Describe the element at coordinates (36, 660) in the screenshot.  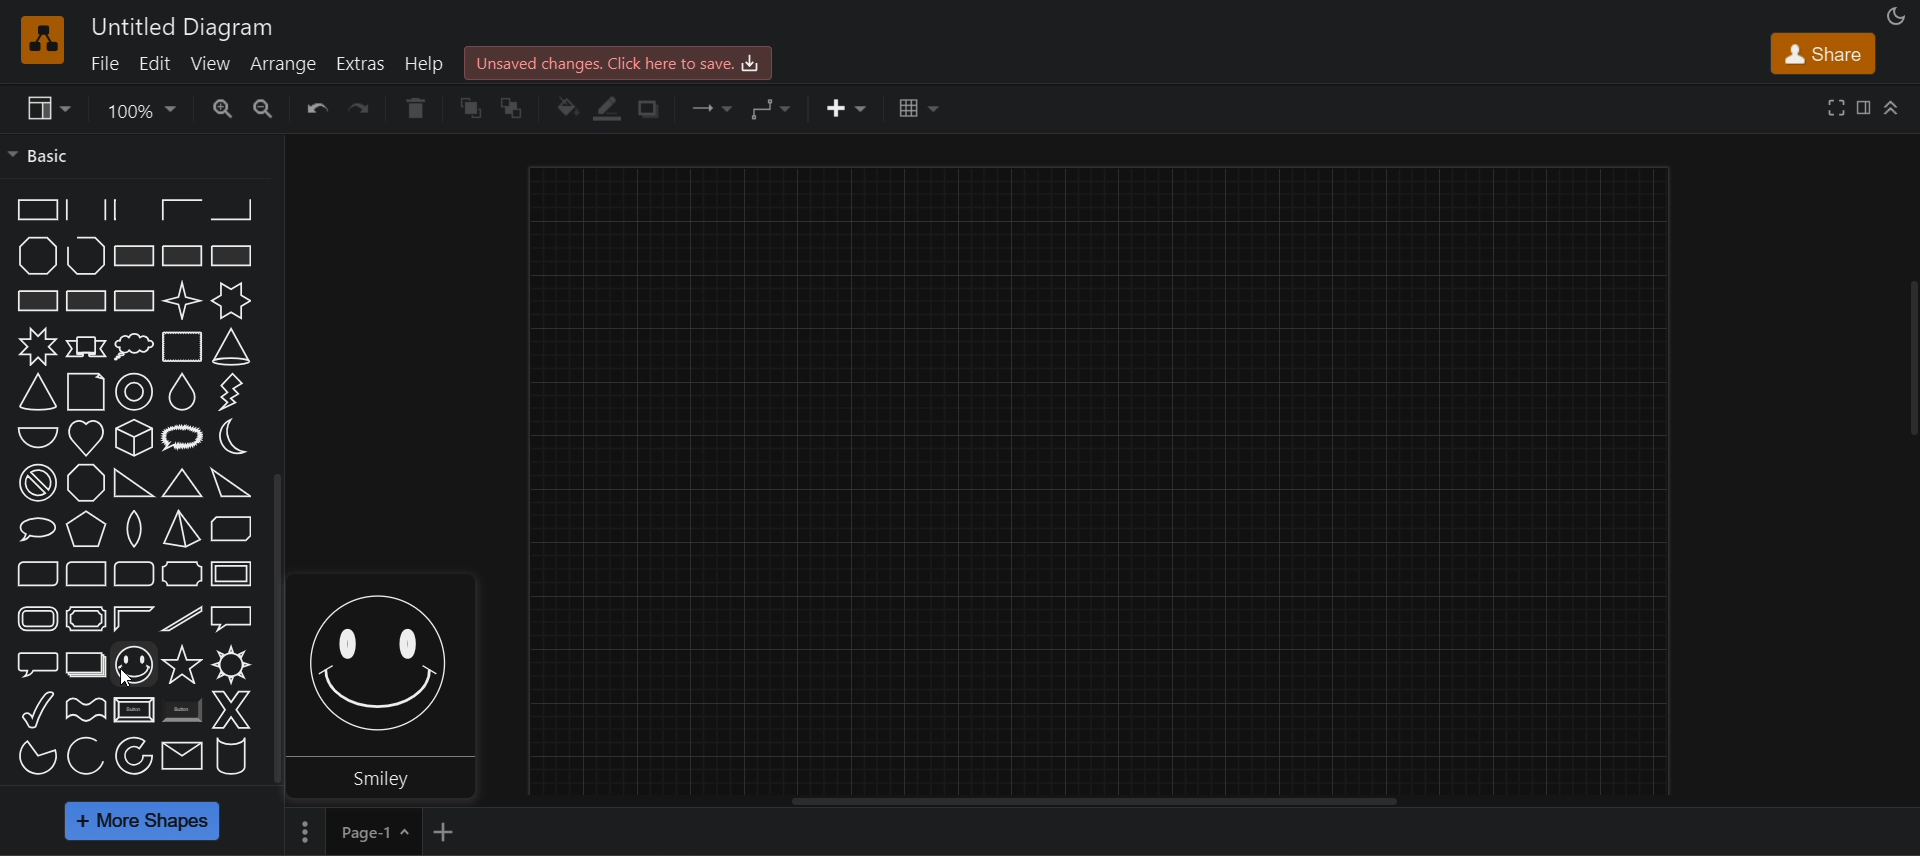
I see `rounded rectangular callout` at that location.